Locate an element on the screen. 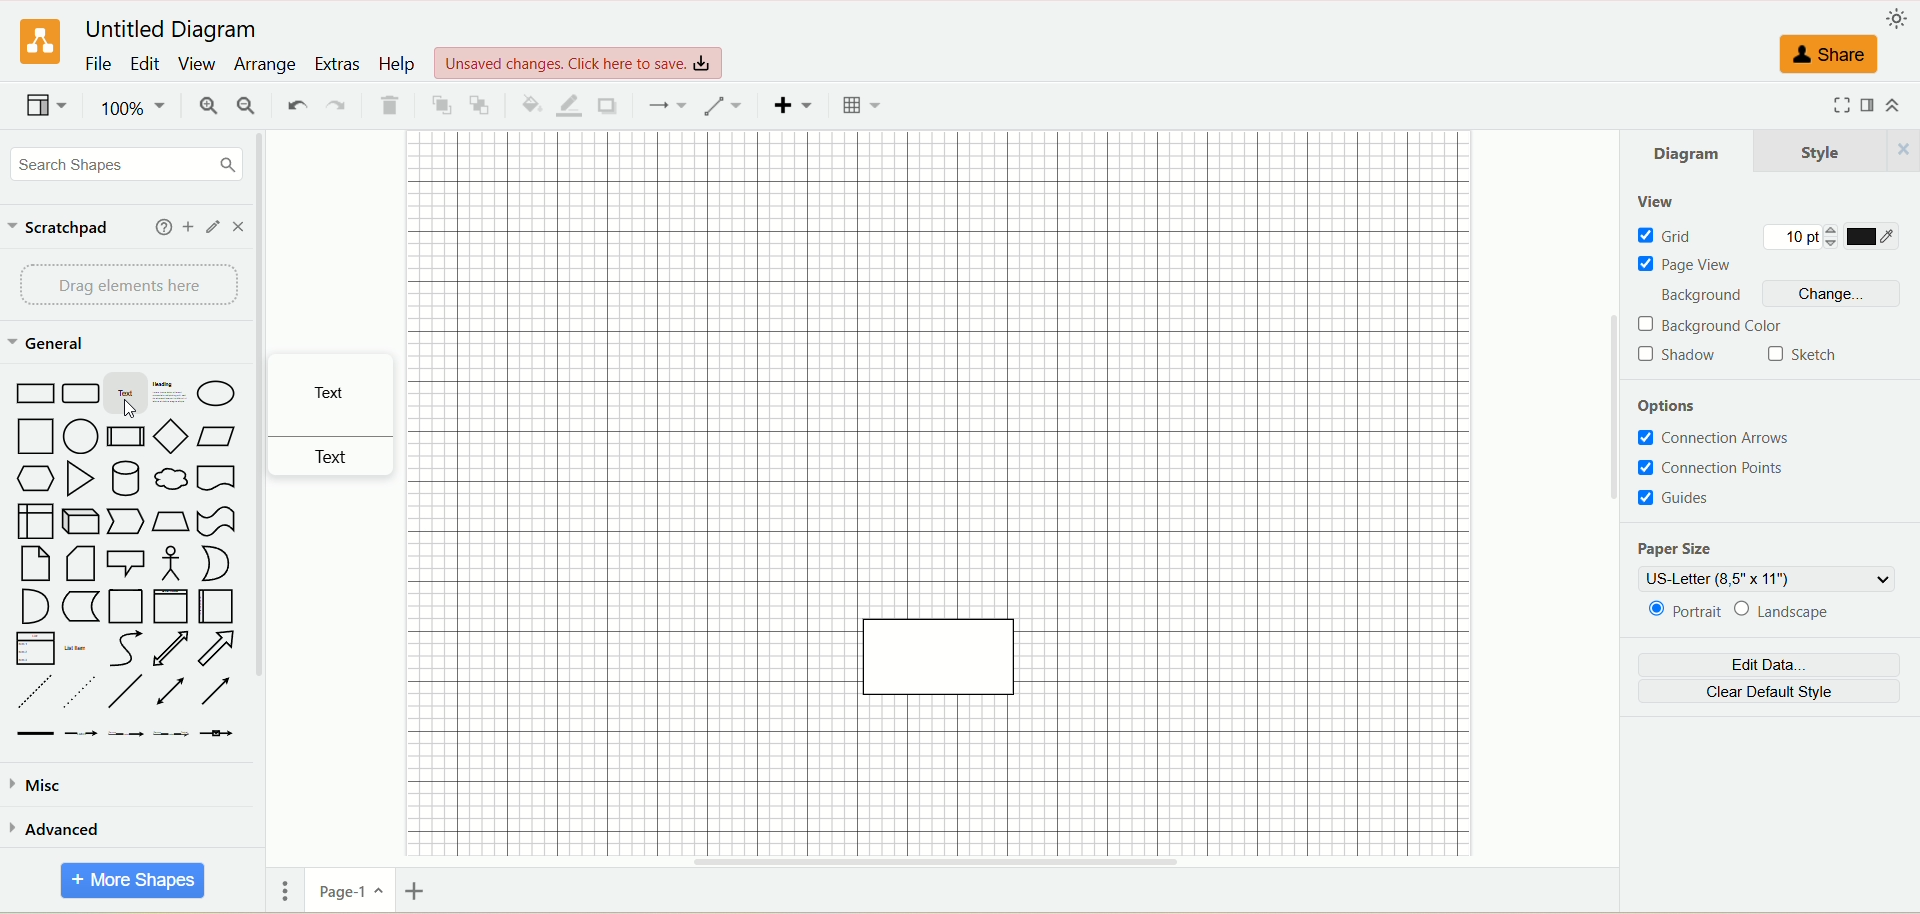 This screenshot has width=1920, height=914. background color is located at coordinates (1711, 328).